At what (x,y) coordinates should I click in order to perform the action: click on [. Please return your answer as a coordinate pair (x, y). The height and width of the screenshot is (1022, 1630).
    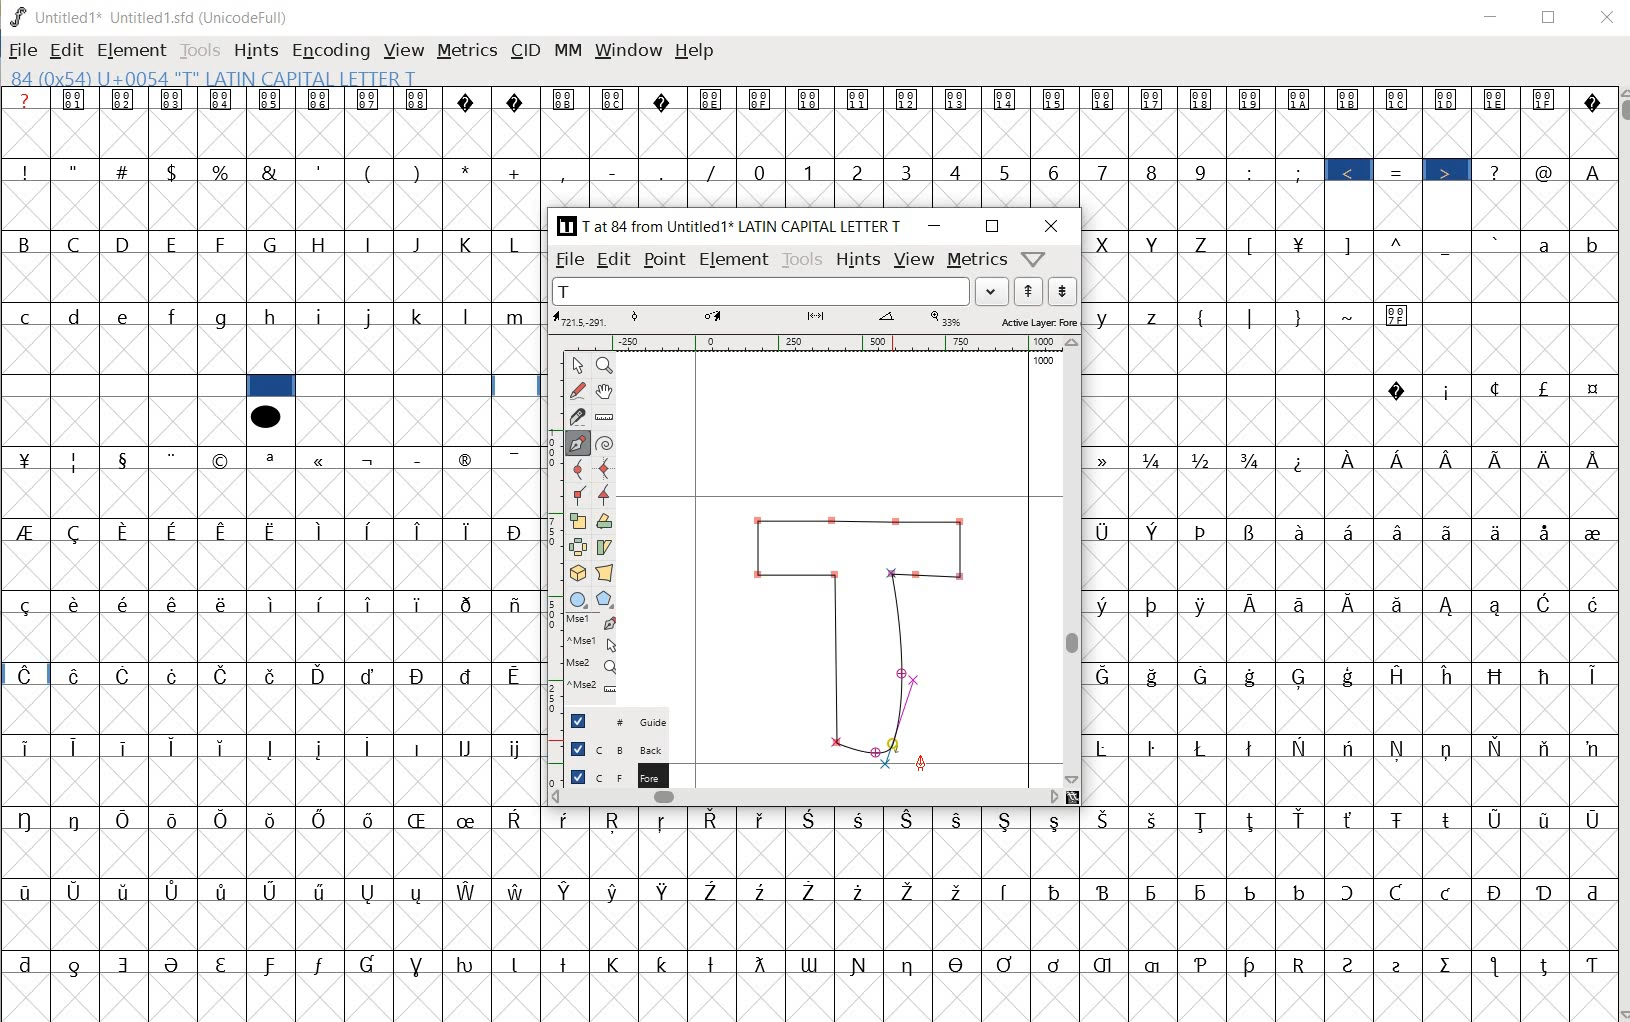
    Looking at the image, I should click on (1252, 245).